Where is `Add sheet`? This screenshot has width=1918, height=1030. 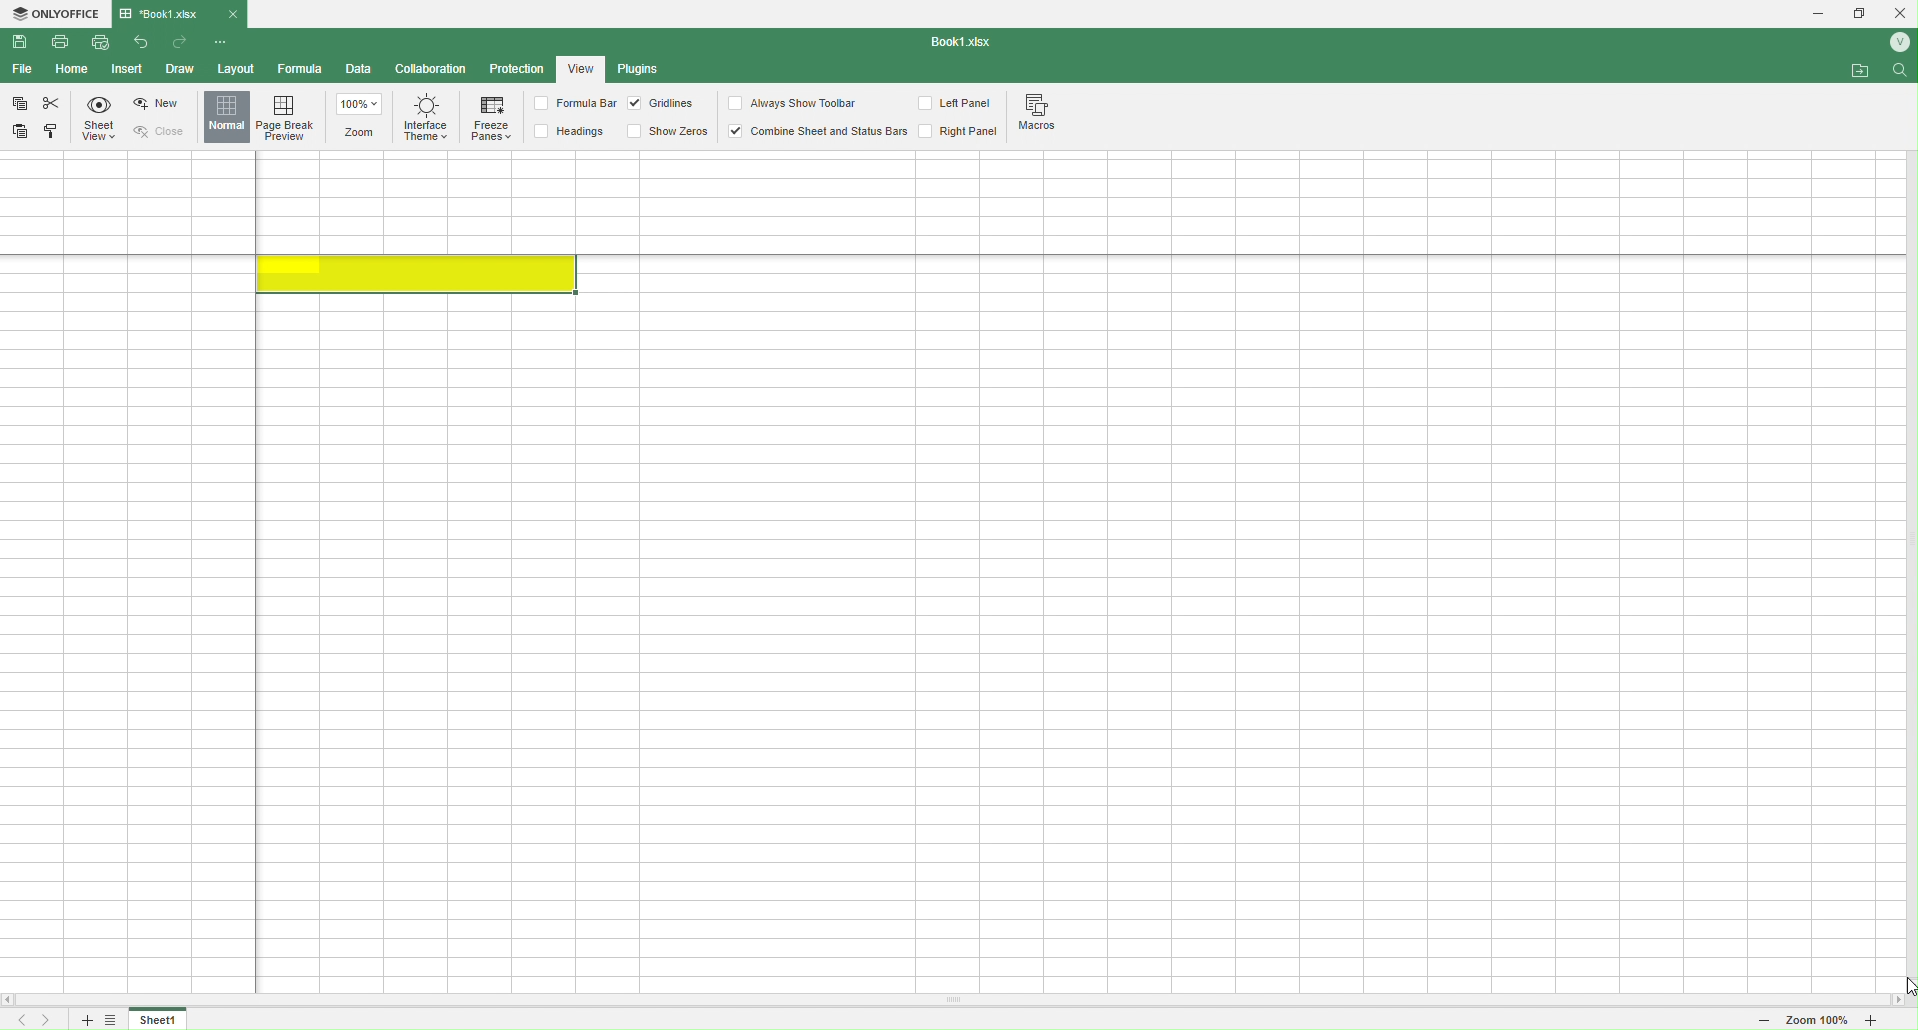 Add sheet is located at coordinates (84, 1020).